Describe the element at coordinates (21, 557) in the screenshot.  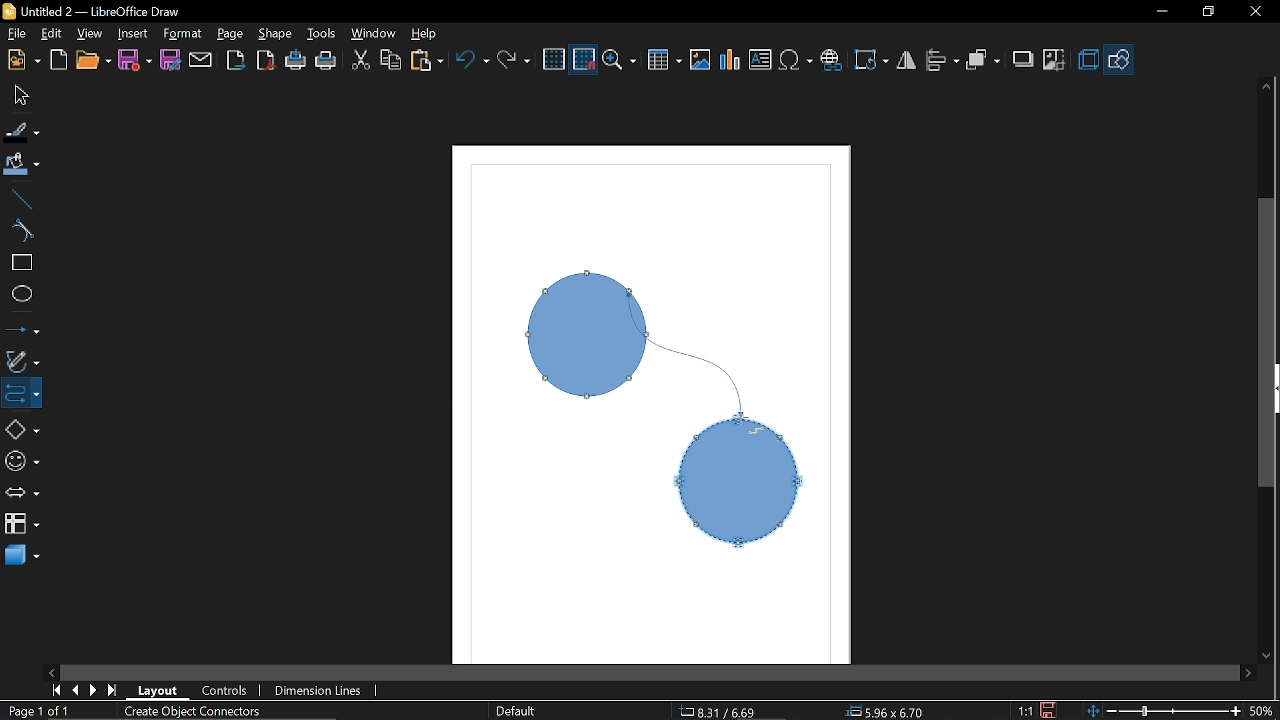
I see `3d shapes` at that location.